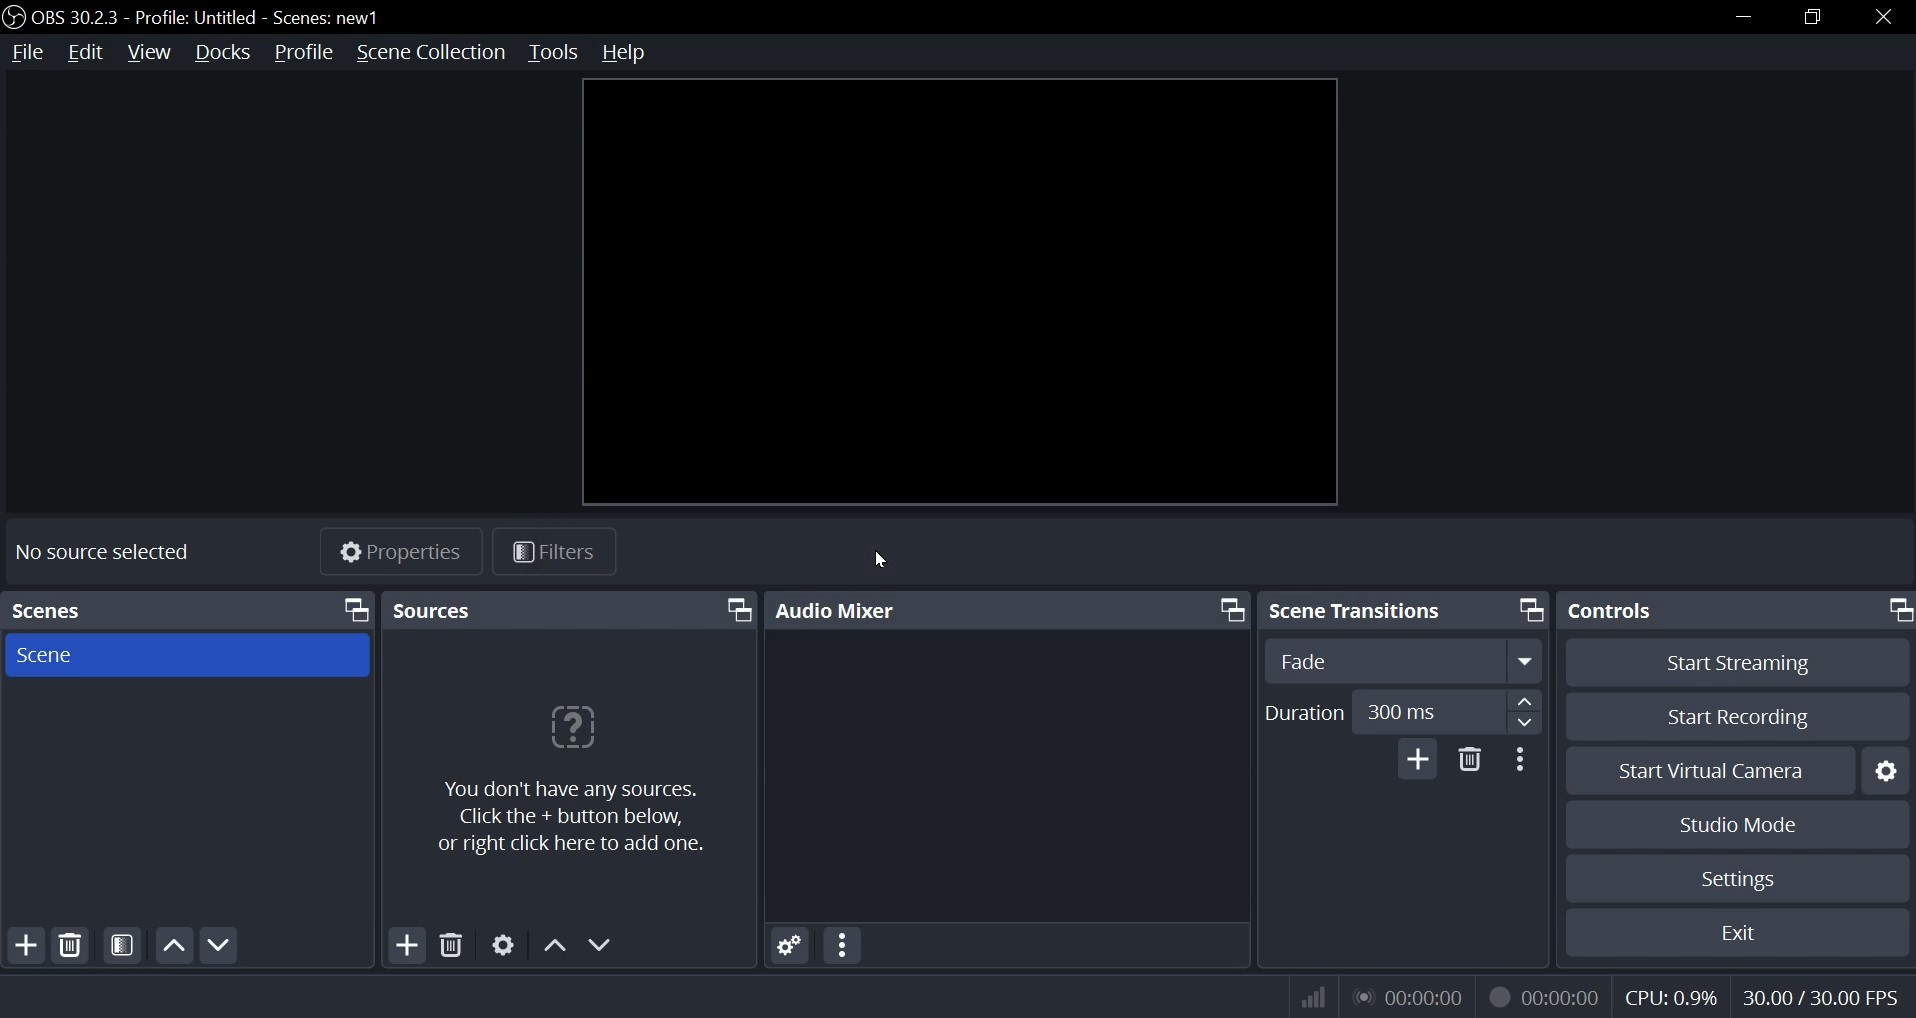 The height and width of the screenshot is (1018, 1916). What do you see at coordinates (1898, 610) in the screenshot?
I see `bring front` at bounding box center [1898, 610].